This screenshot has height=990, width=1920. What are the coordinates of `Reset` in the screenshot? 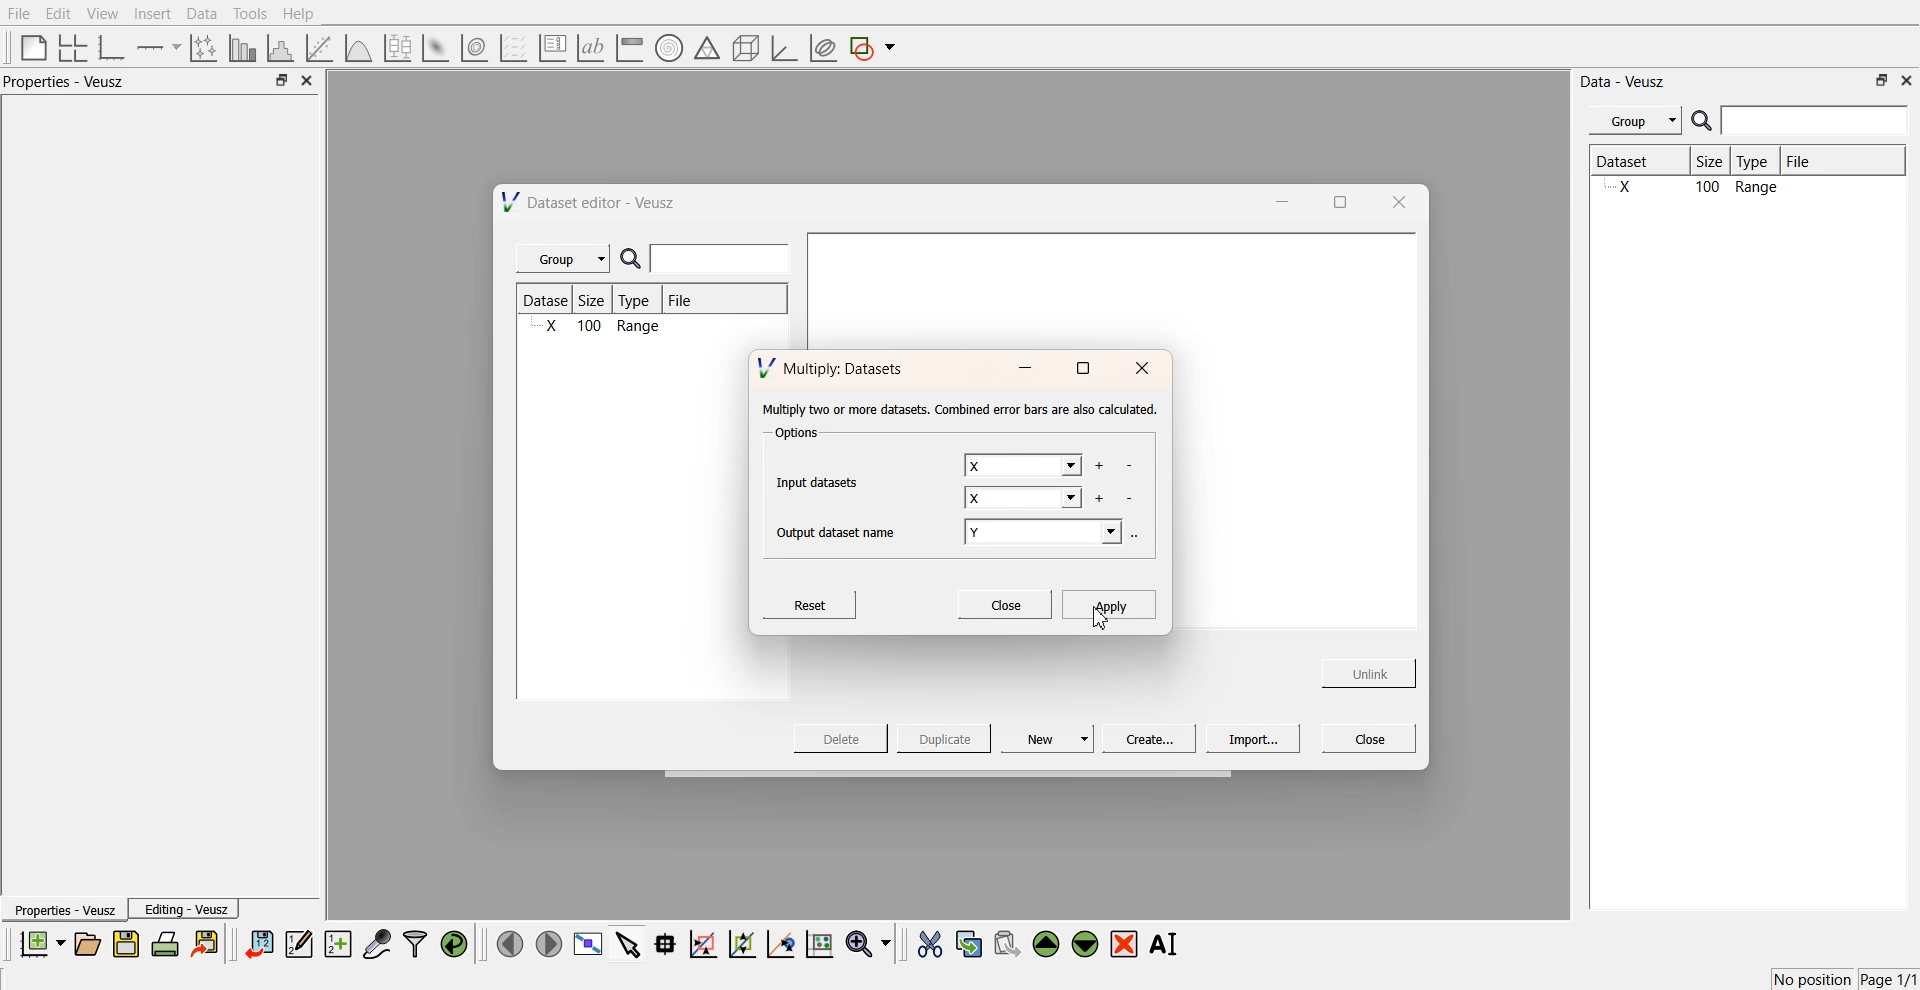 It's located at (813, 603).